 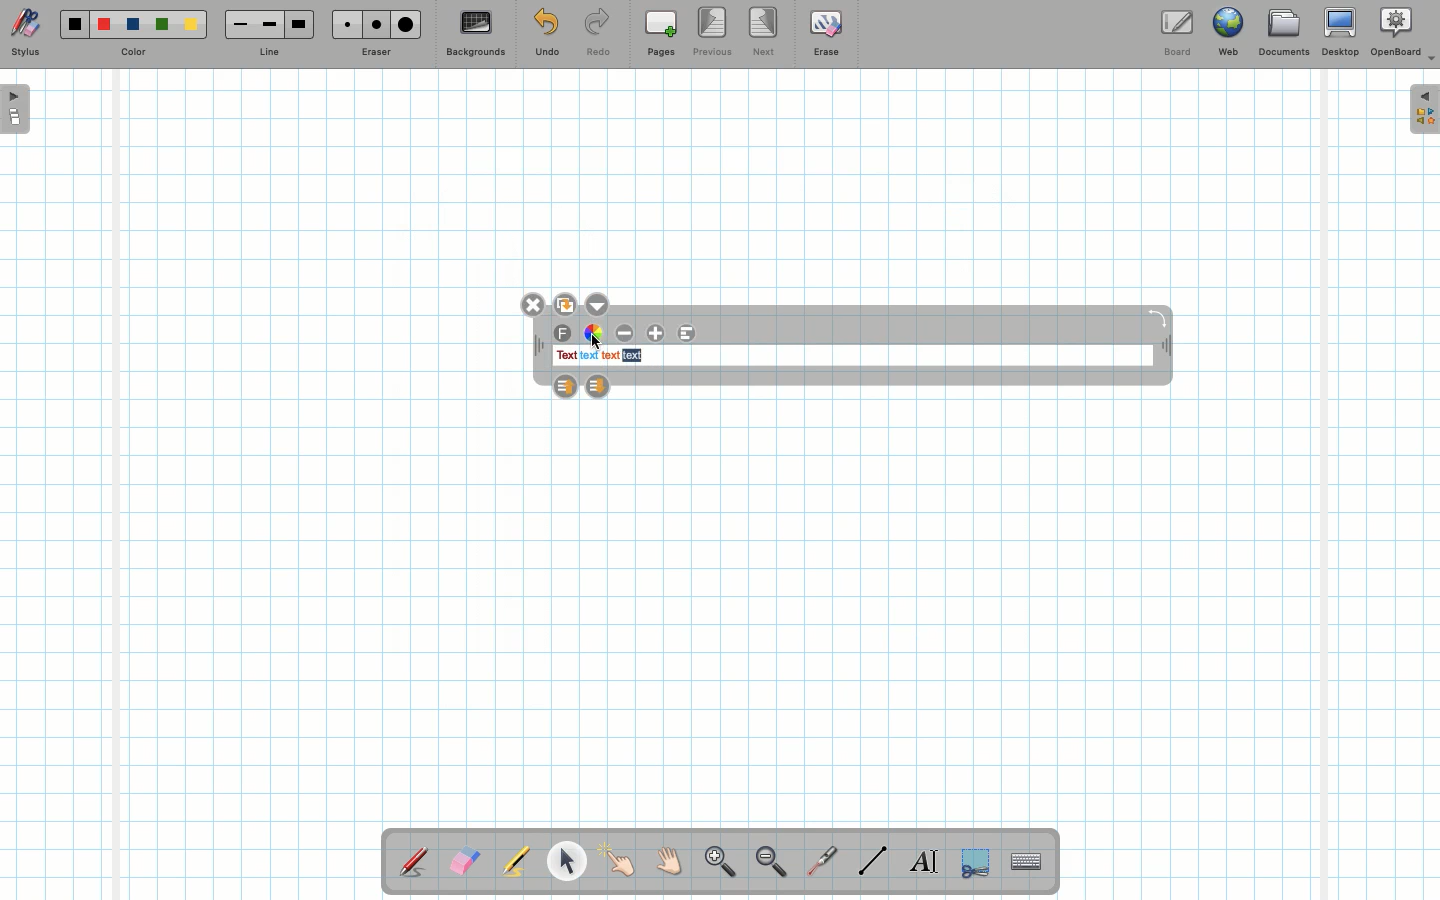 I want to click on Selection, so click(x=973, y=860).